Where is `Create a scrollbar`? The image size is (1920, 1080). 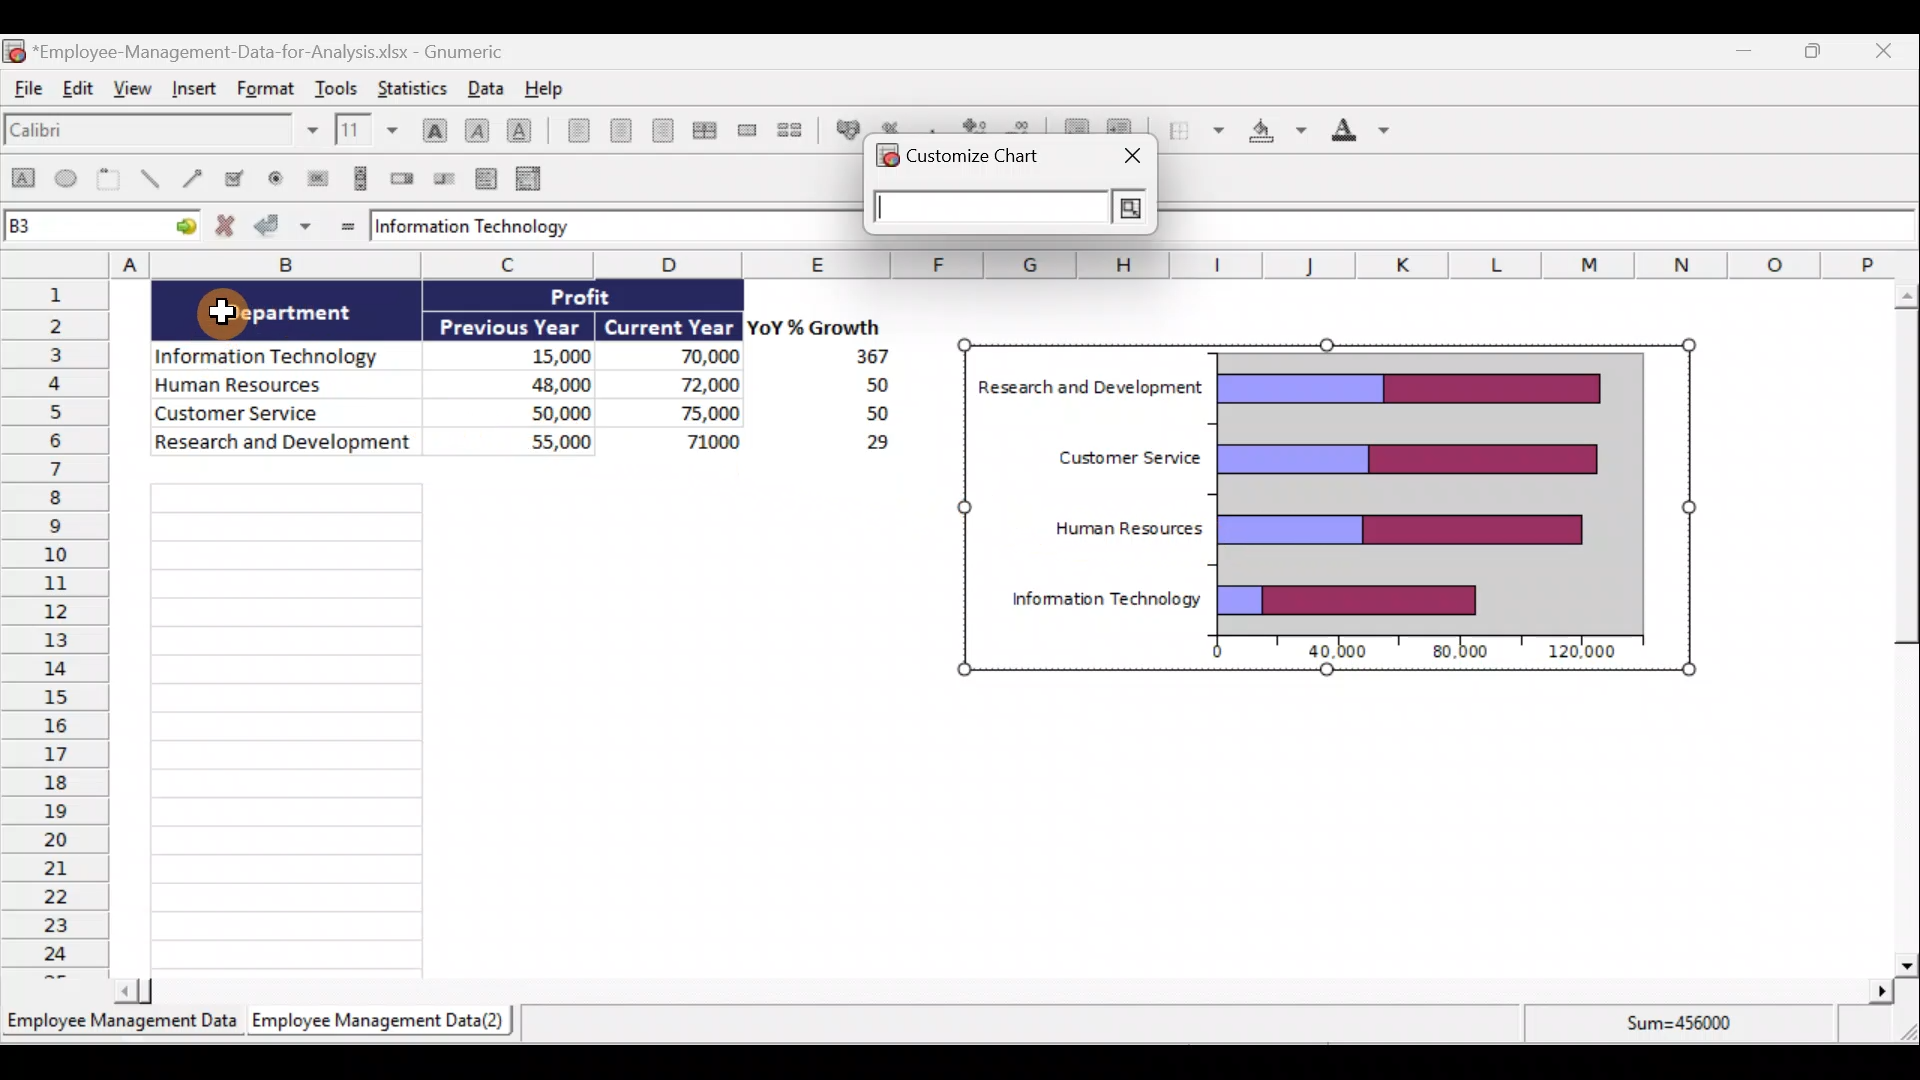
Create a scrollbar is located at coordinates (357, 178).